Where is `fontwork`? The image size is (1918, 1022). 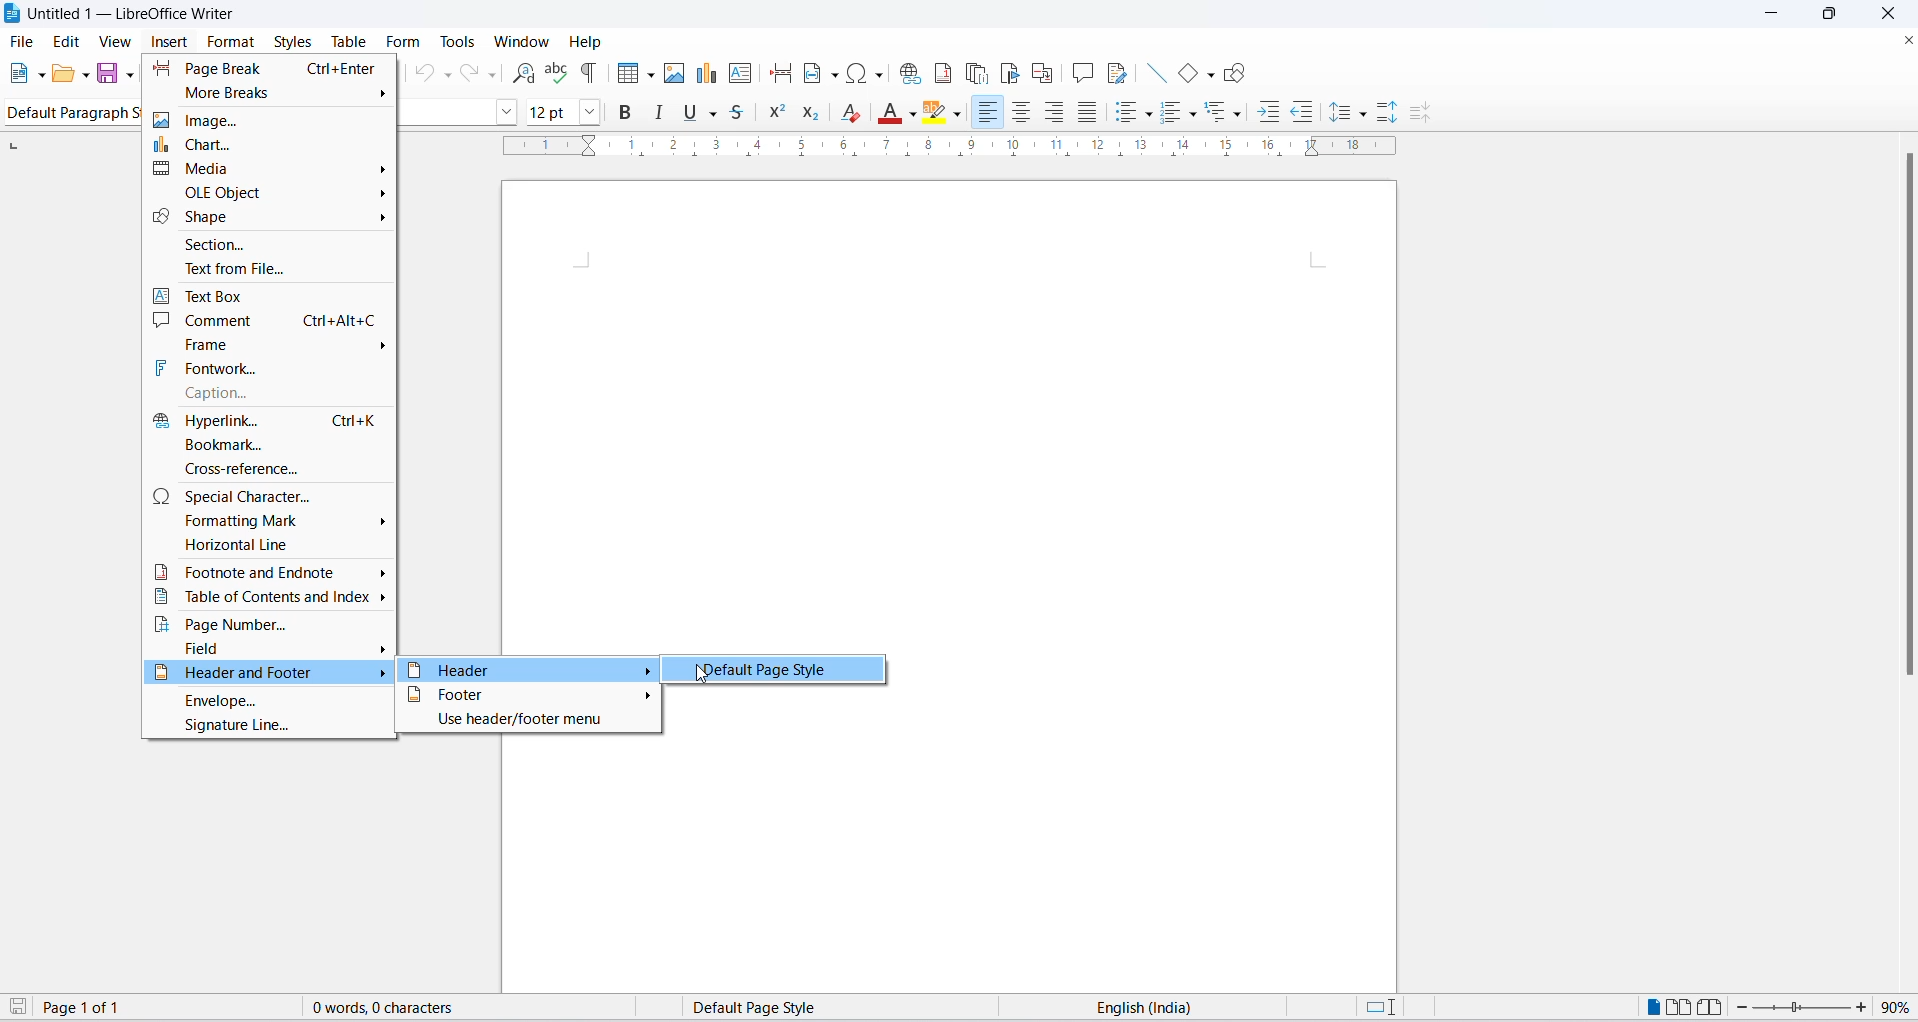 fontwork is located at coordinates (269, 367).